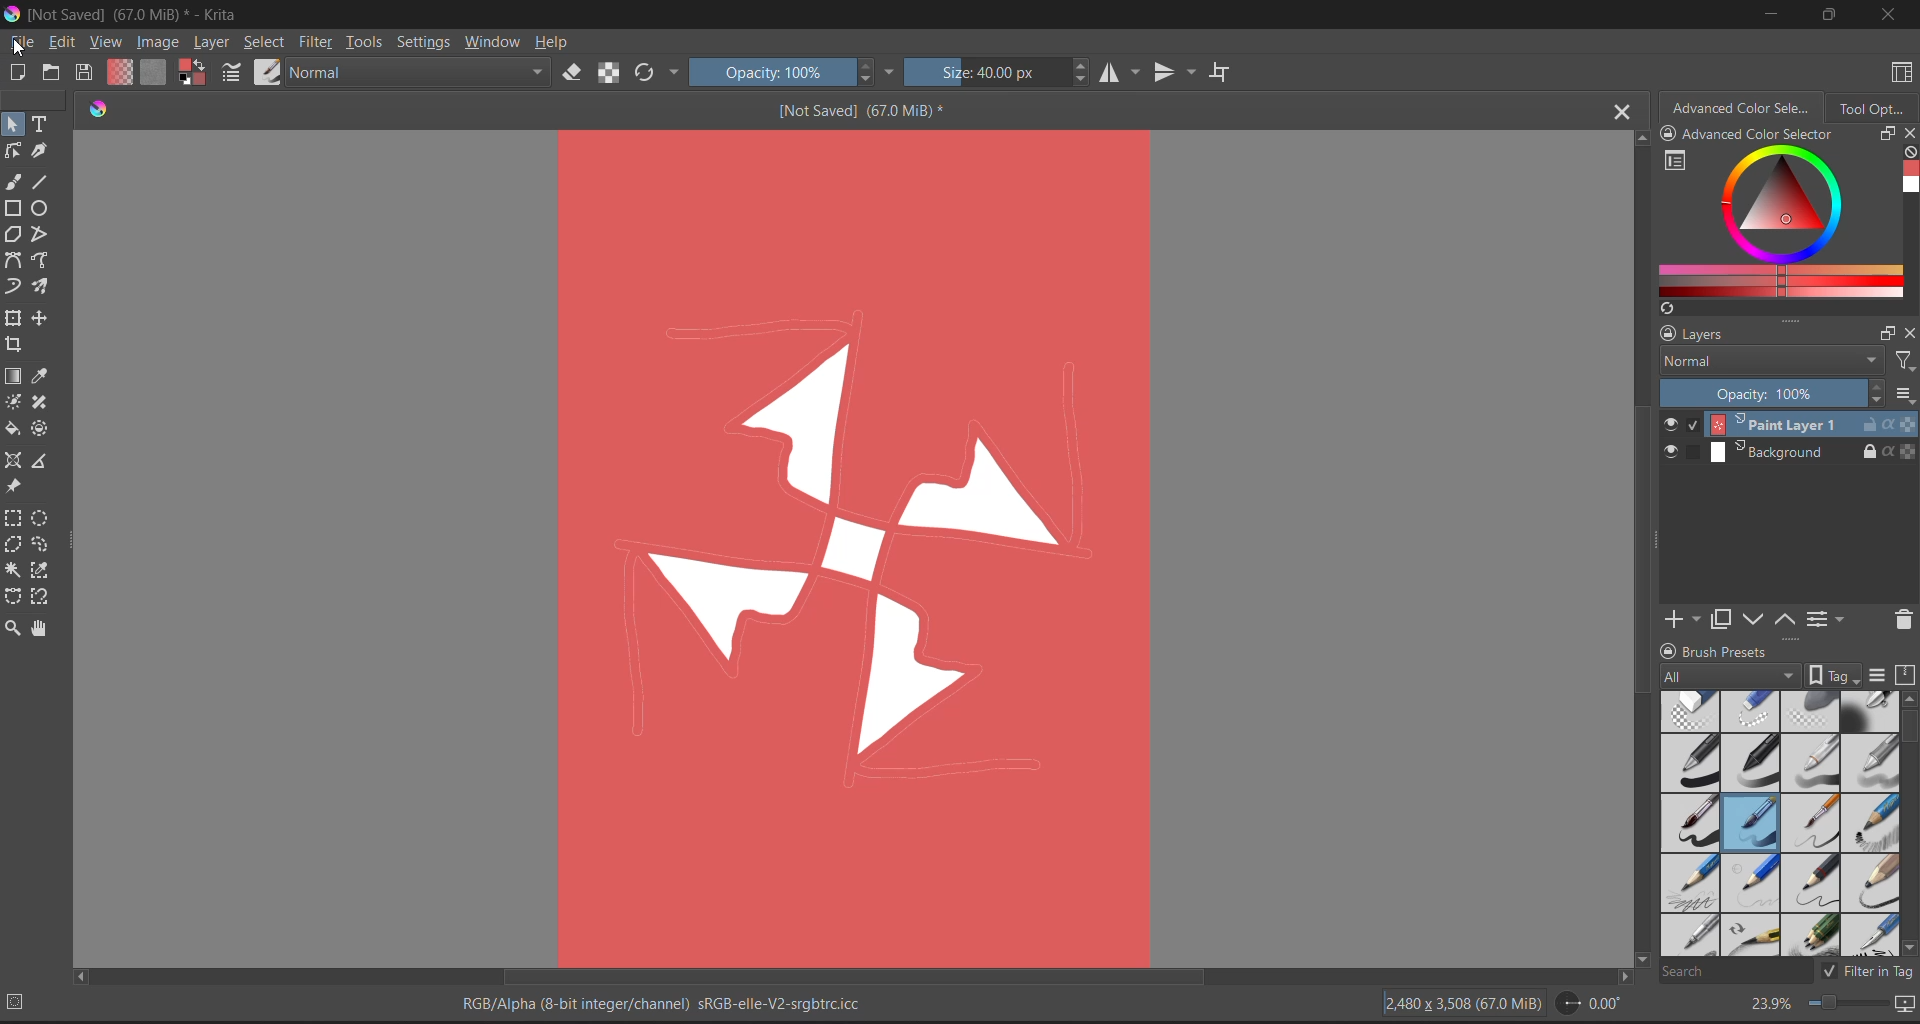 Image resolution: width=1920 pixels, height=1024 pixels. Describe the element at coordinates (104, 112) in the screenshot. I see `Software logo` at that location.